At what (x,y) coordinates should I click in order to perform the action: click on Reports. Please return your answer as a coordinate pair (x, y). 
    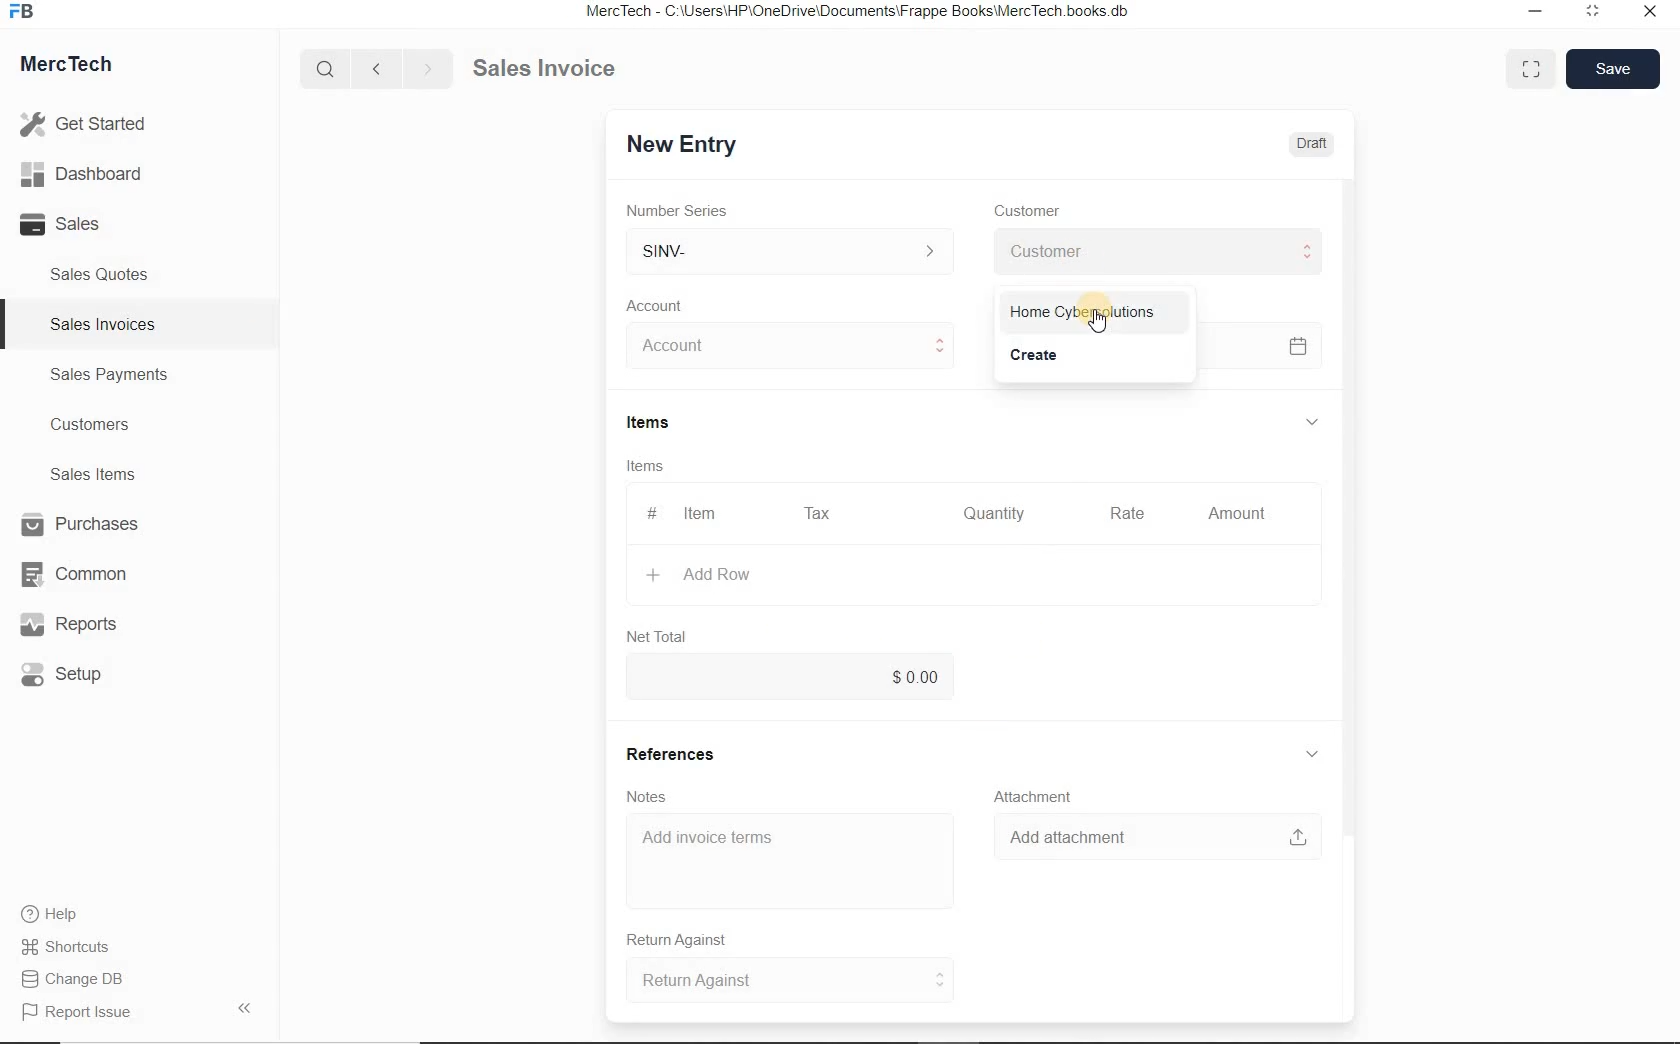
    Looking at the image, I should click on (84, 625).